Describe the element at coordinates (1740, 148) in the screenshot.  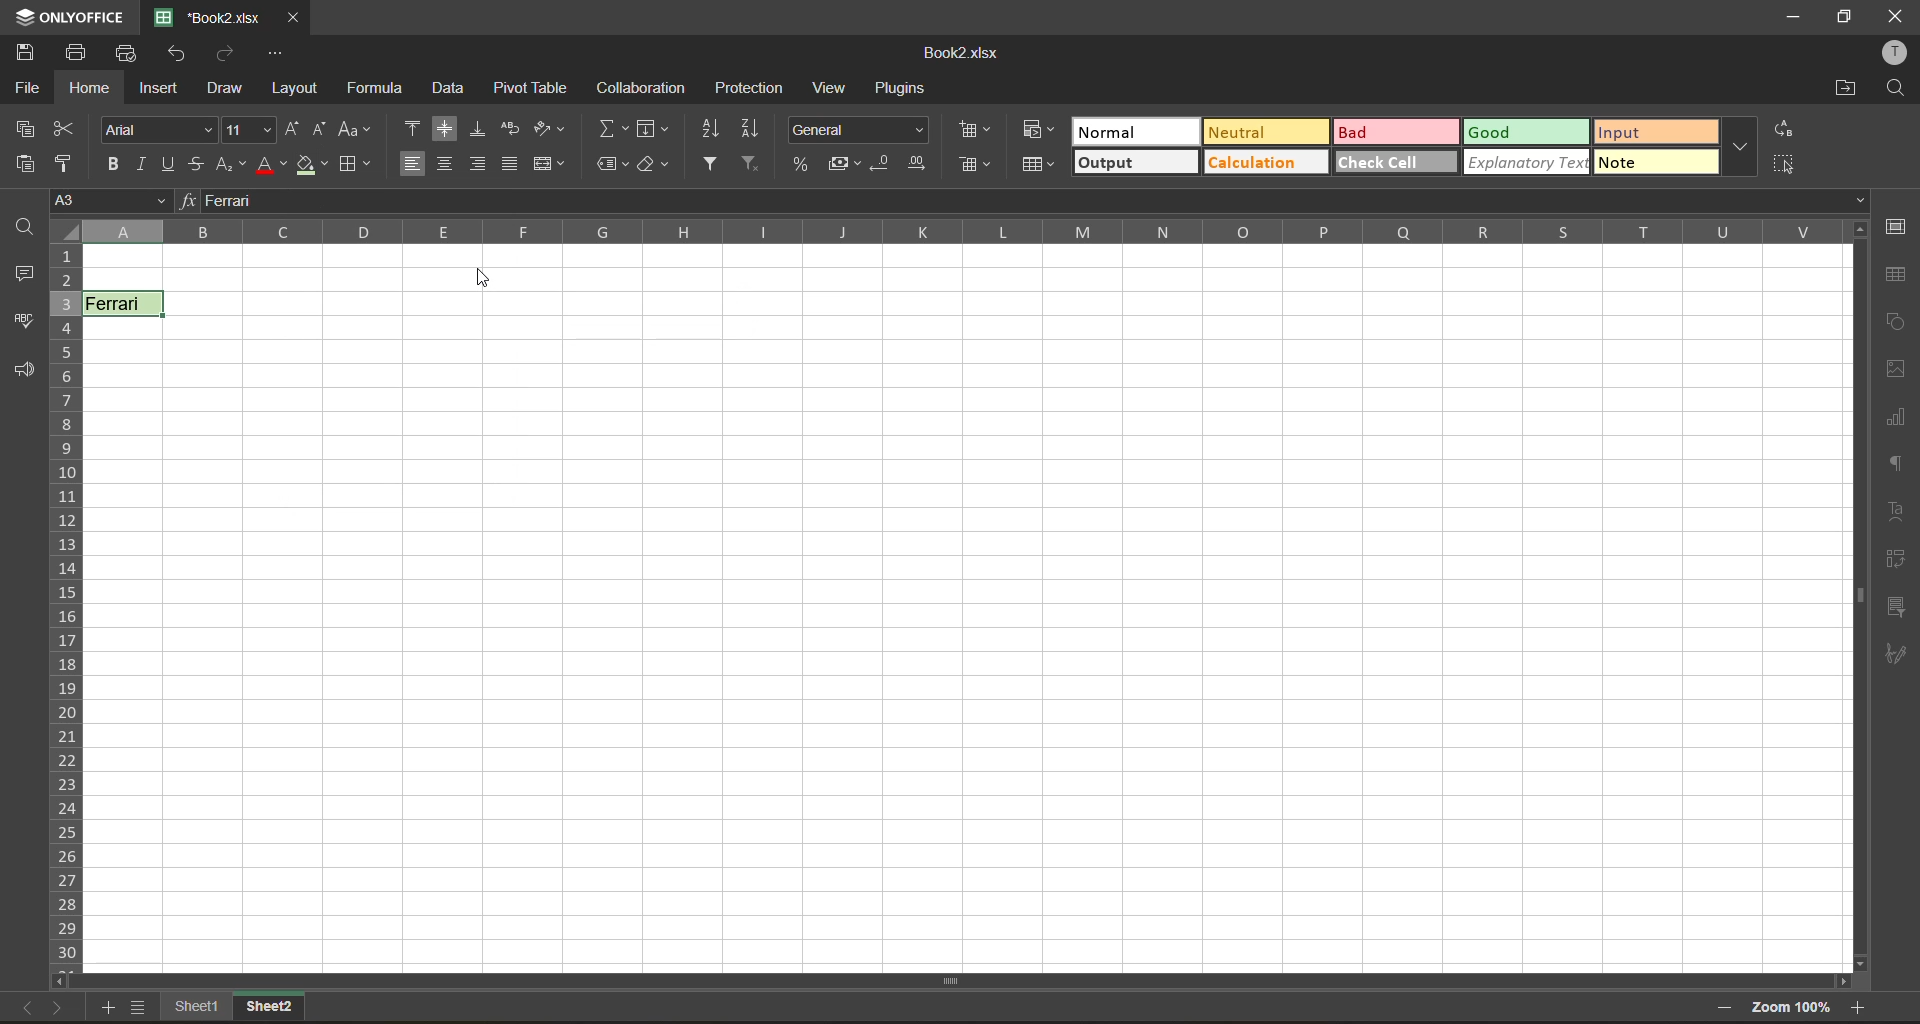
I see `more options` at that location.